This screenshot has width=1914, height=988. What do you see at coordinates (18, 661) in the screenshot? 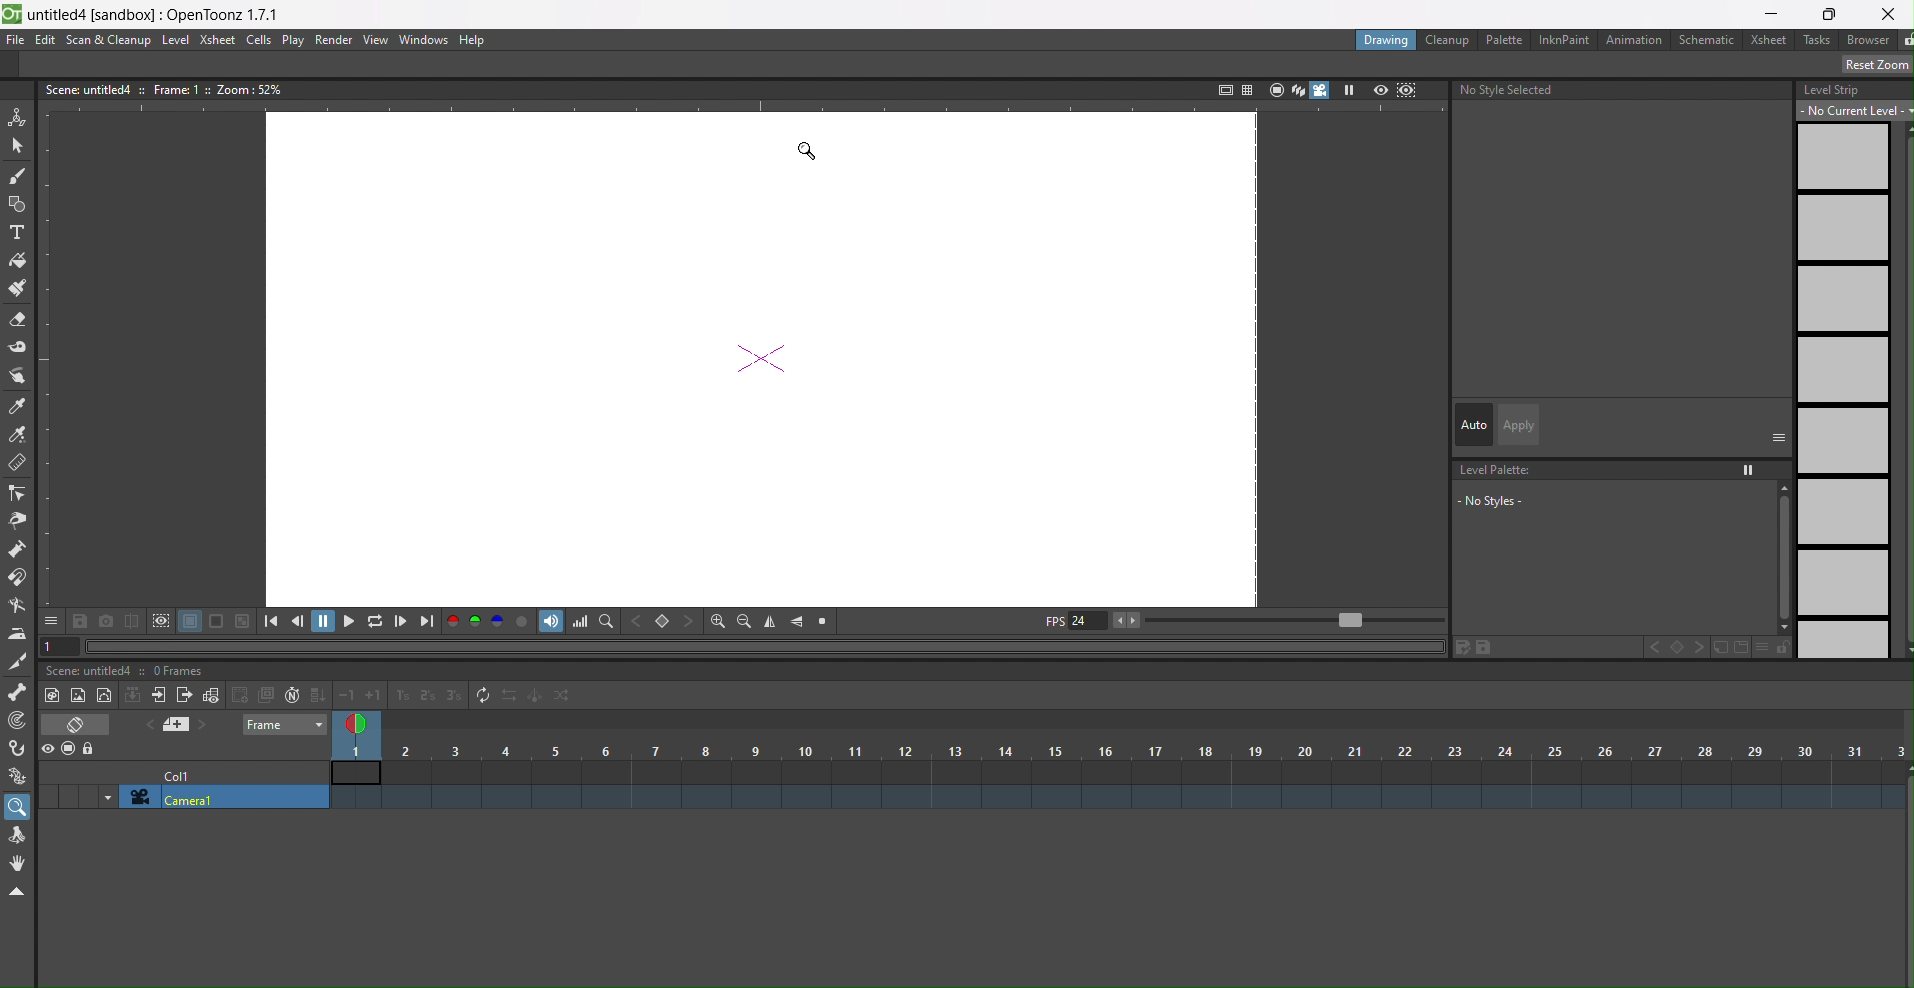
I see `cutter tool` at bounding box center [18, 661].